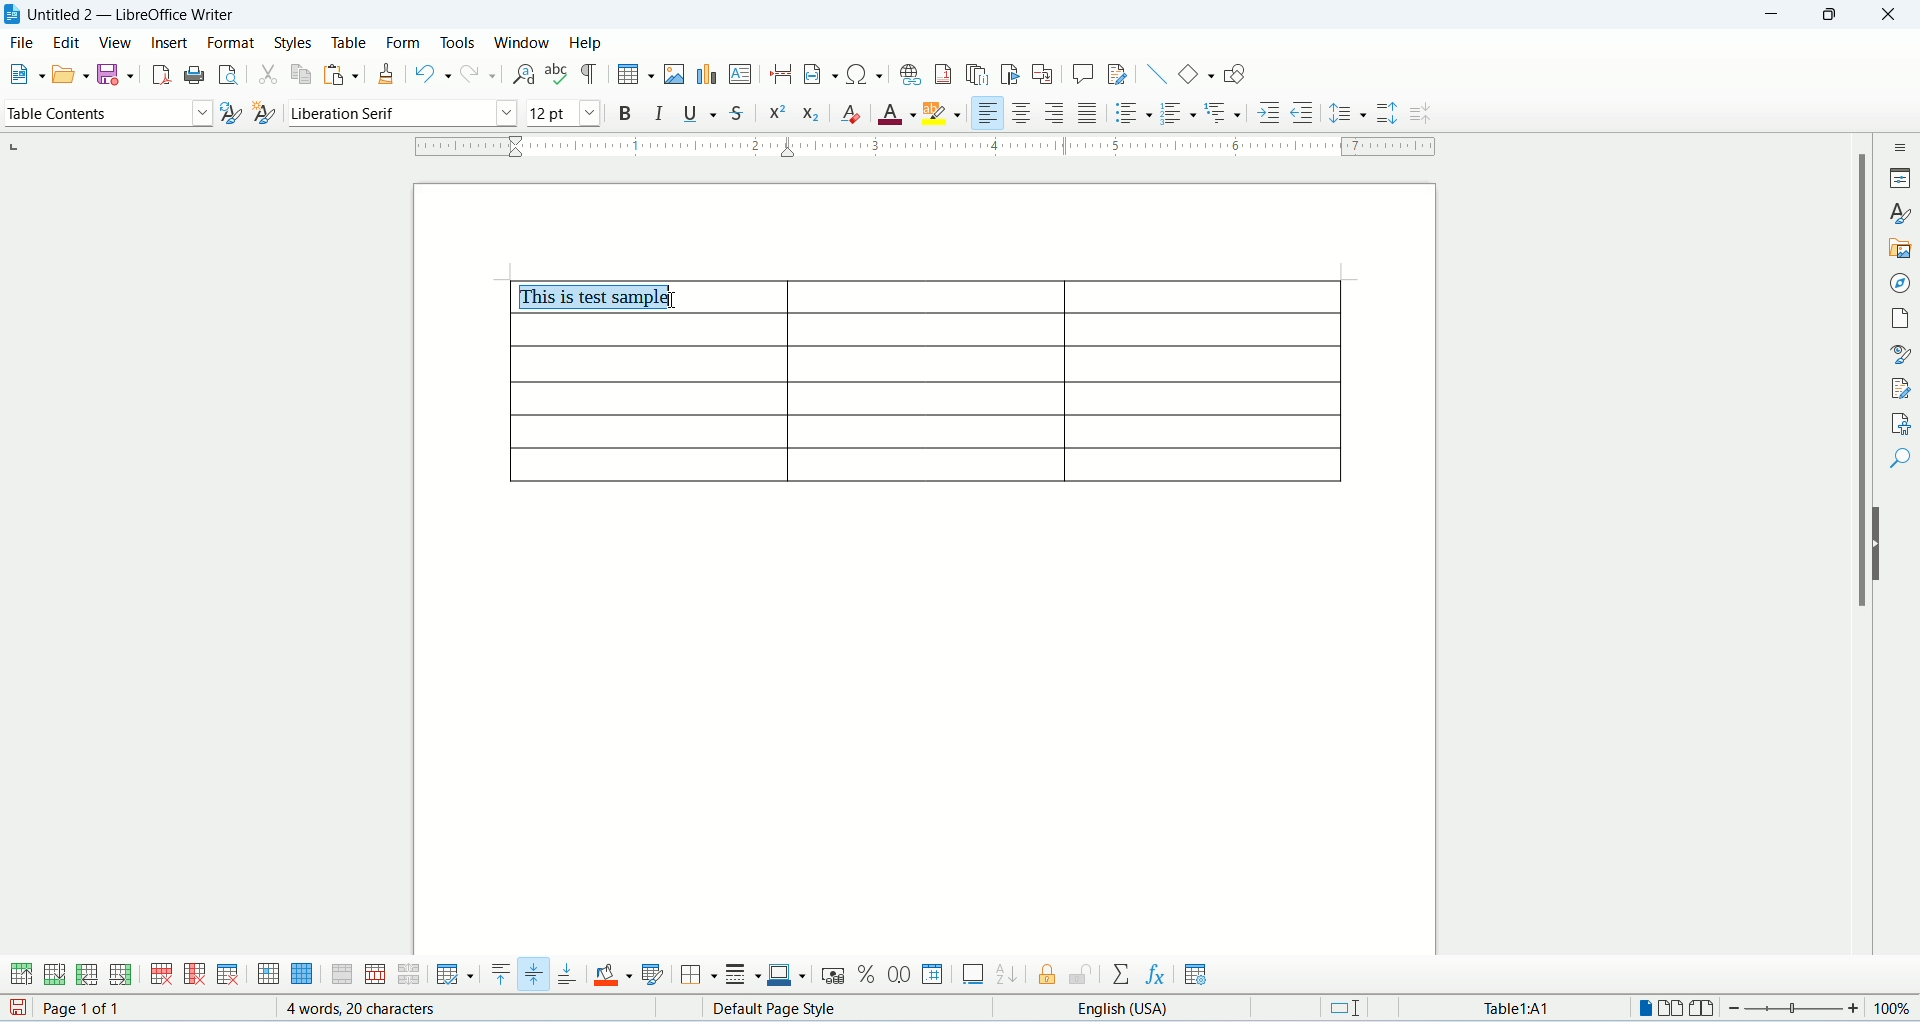 Image resolution: width=1920 pixels, height=1022 pixels. What do you see at coordinates (1880, 544) in the screenshot?
I see `hide` at bounding box center [1880, 544].